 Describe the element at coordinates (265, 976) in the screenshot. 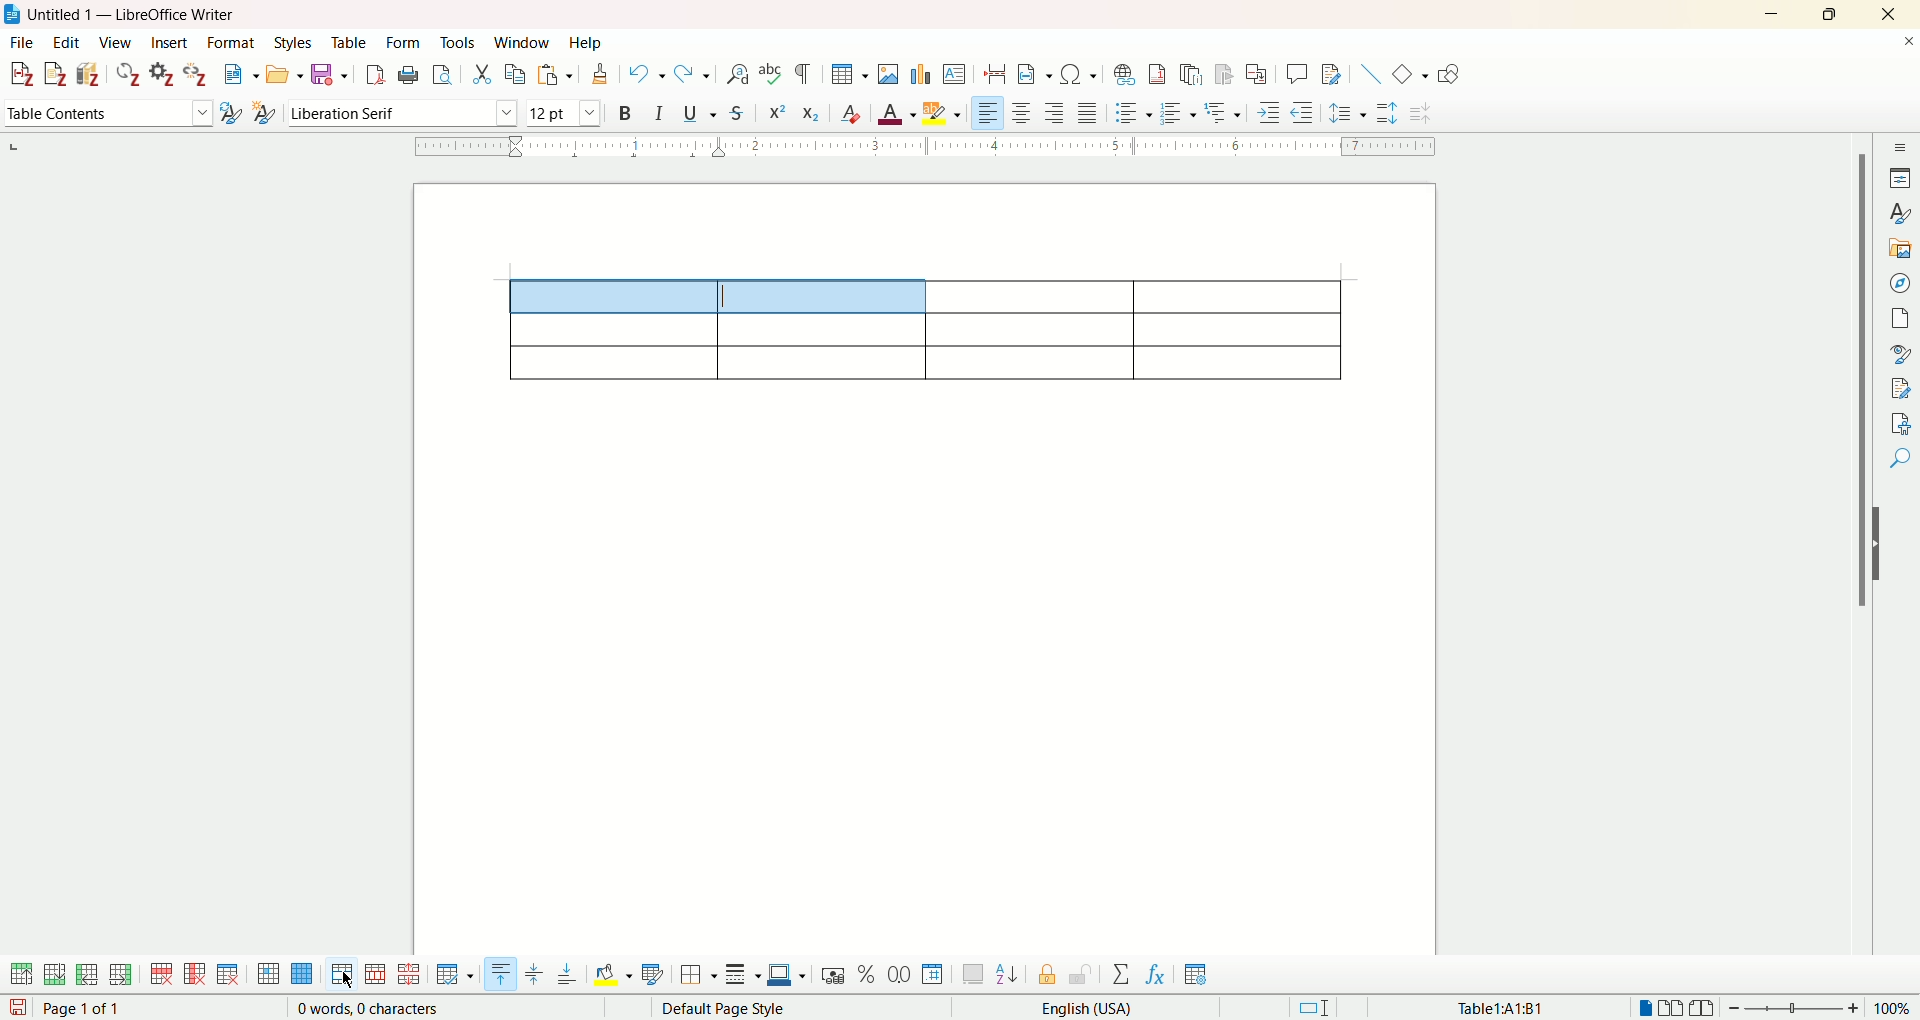

I see `select cell` at that location.